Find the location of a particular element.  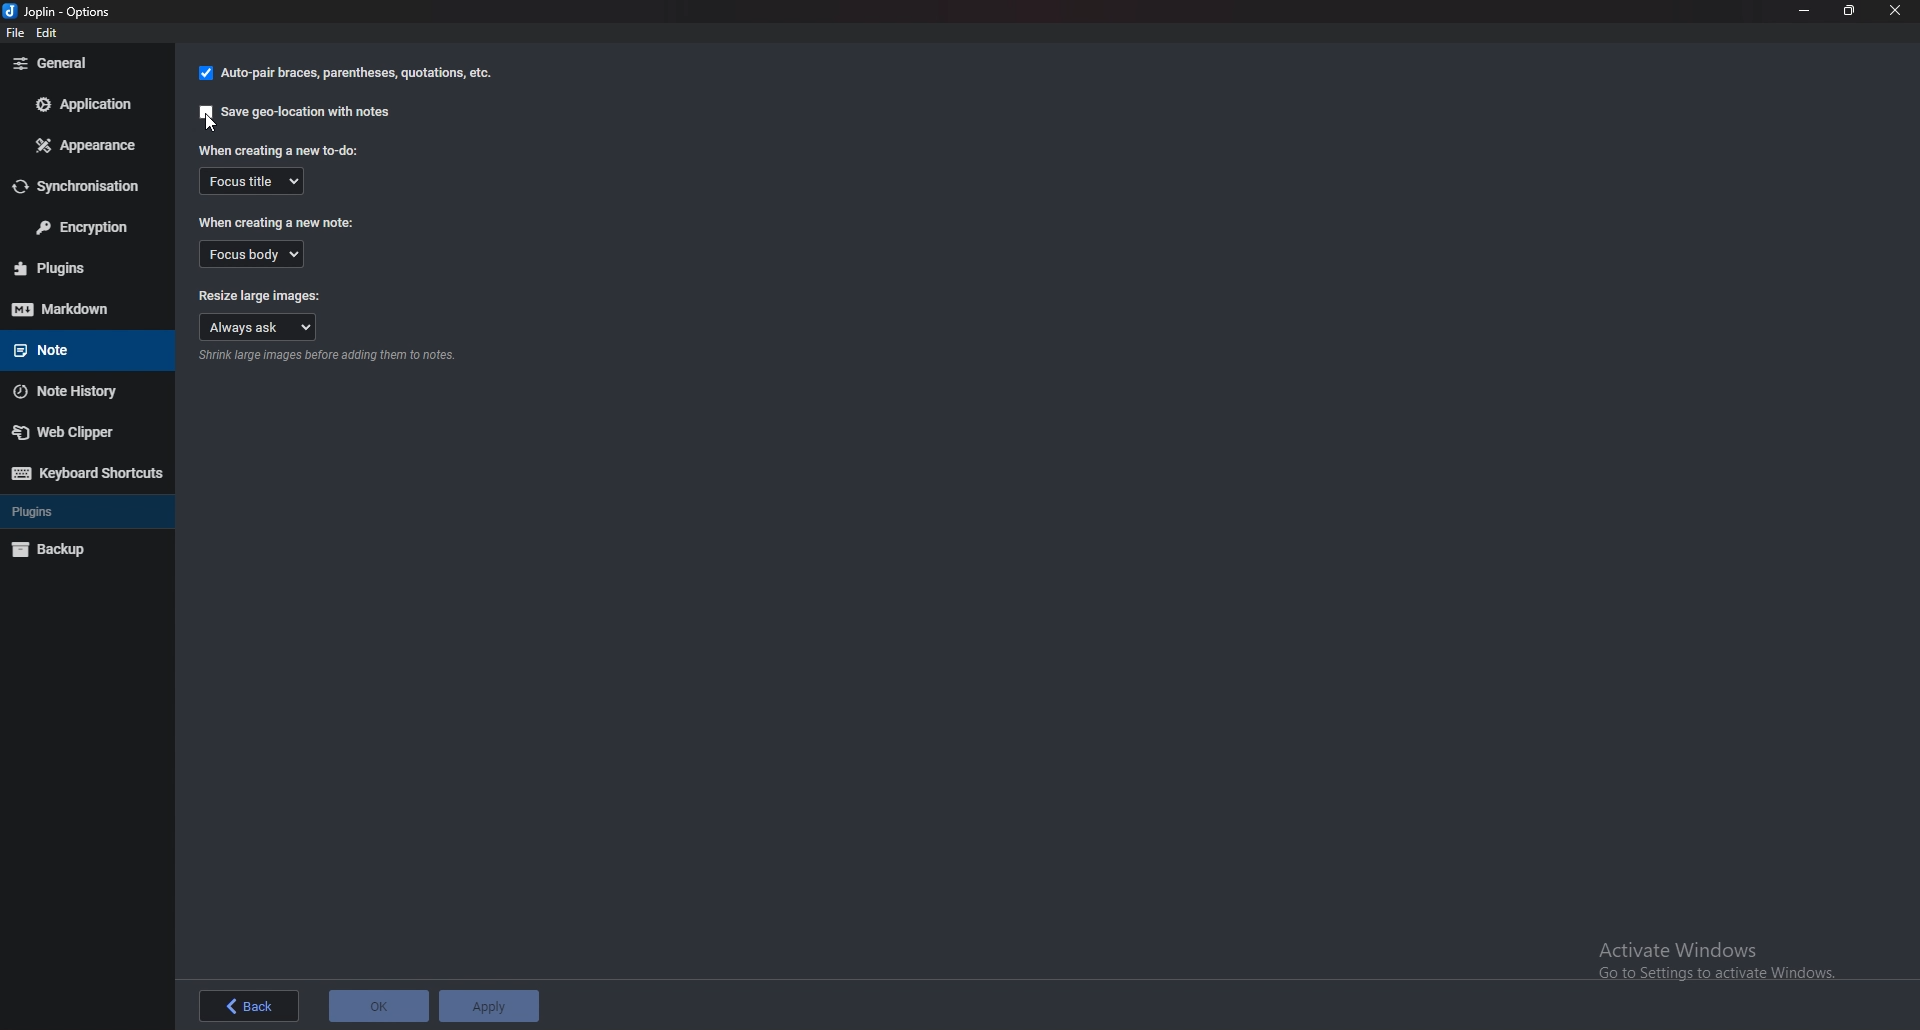

appearance is located at coordinates (87, 146).